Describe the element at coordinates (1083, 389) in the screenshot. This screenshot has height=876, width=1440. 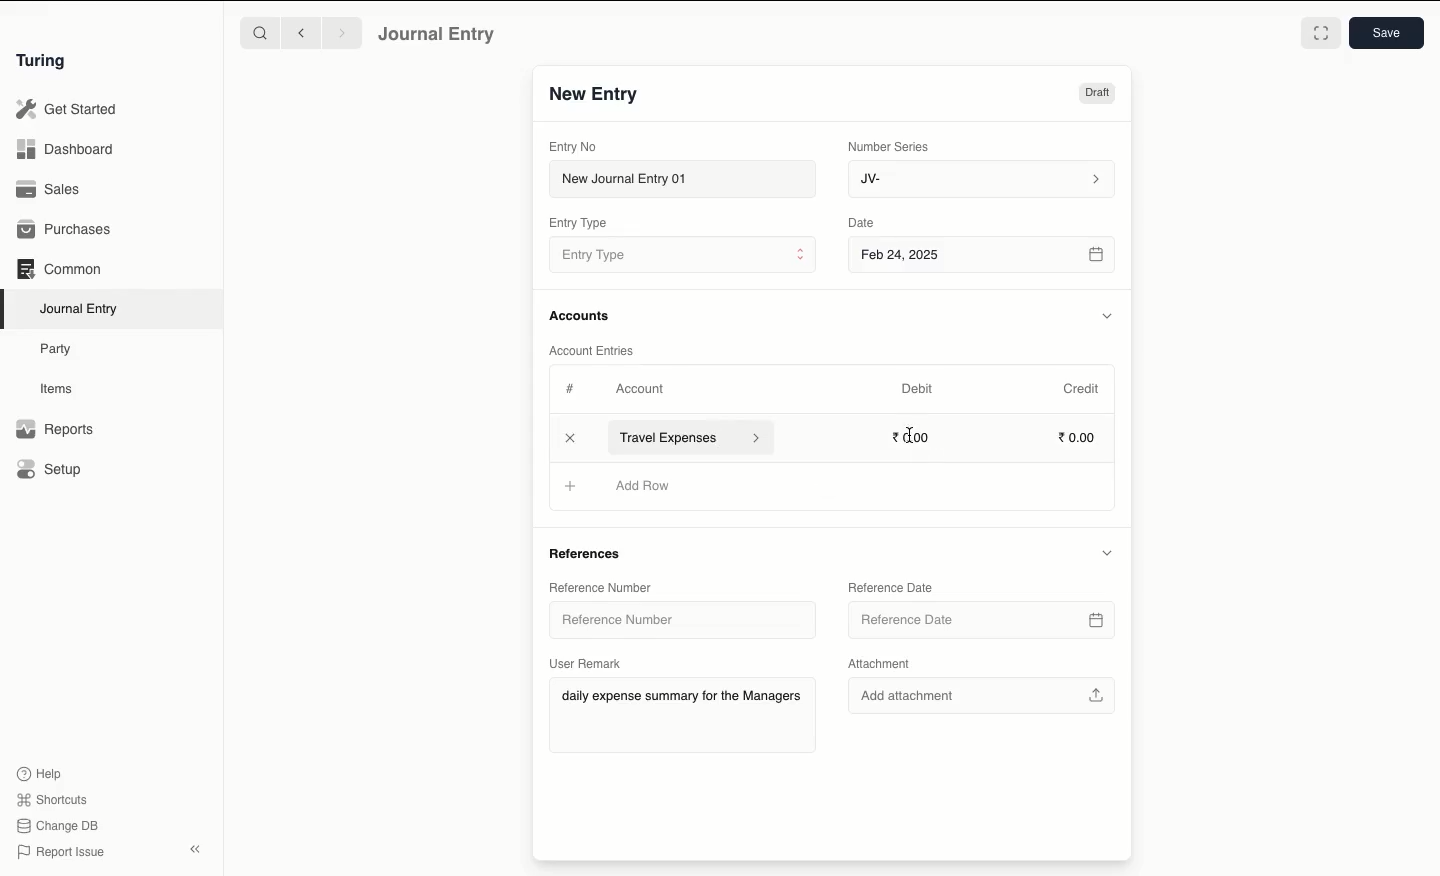
I see `Credit` at that location.